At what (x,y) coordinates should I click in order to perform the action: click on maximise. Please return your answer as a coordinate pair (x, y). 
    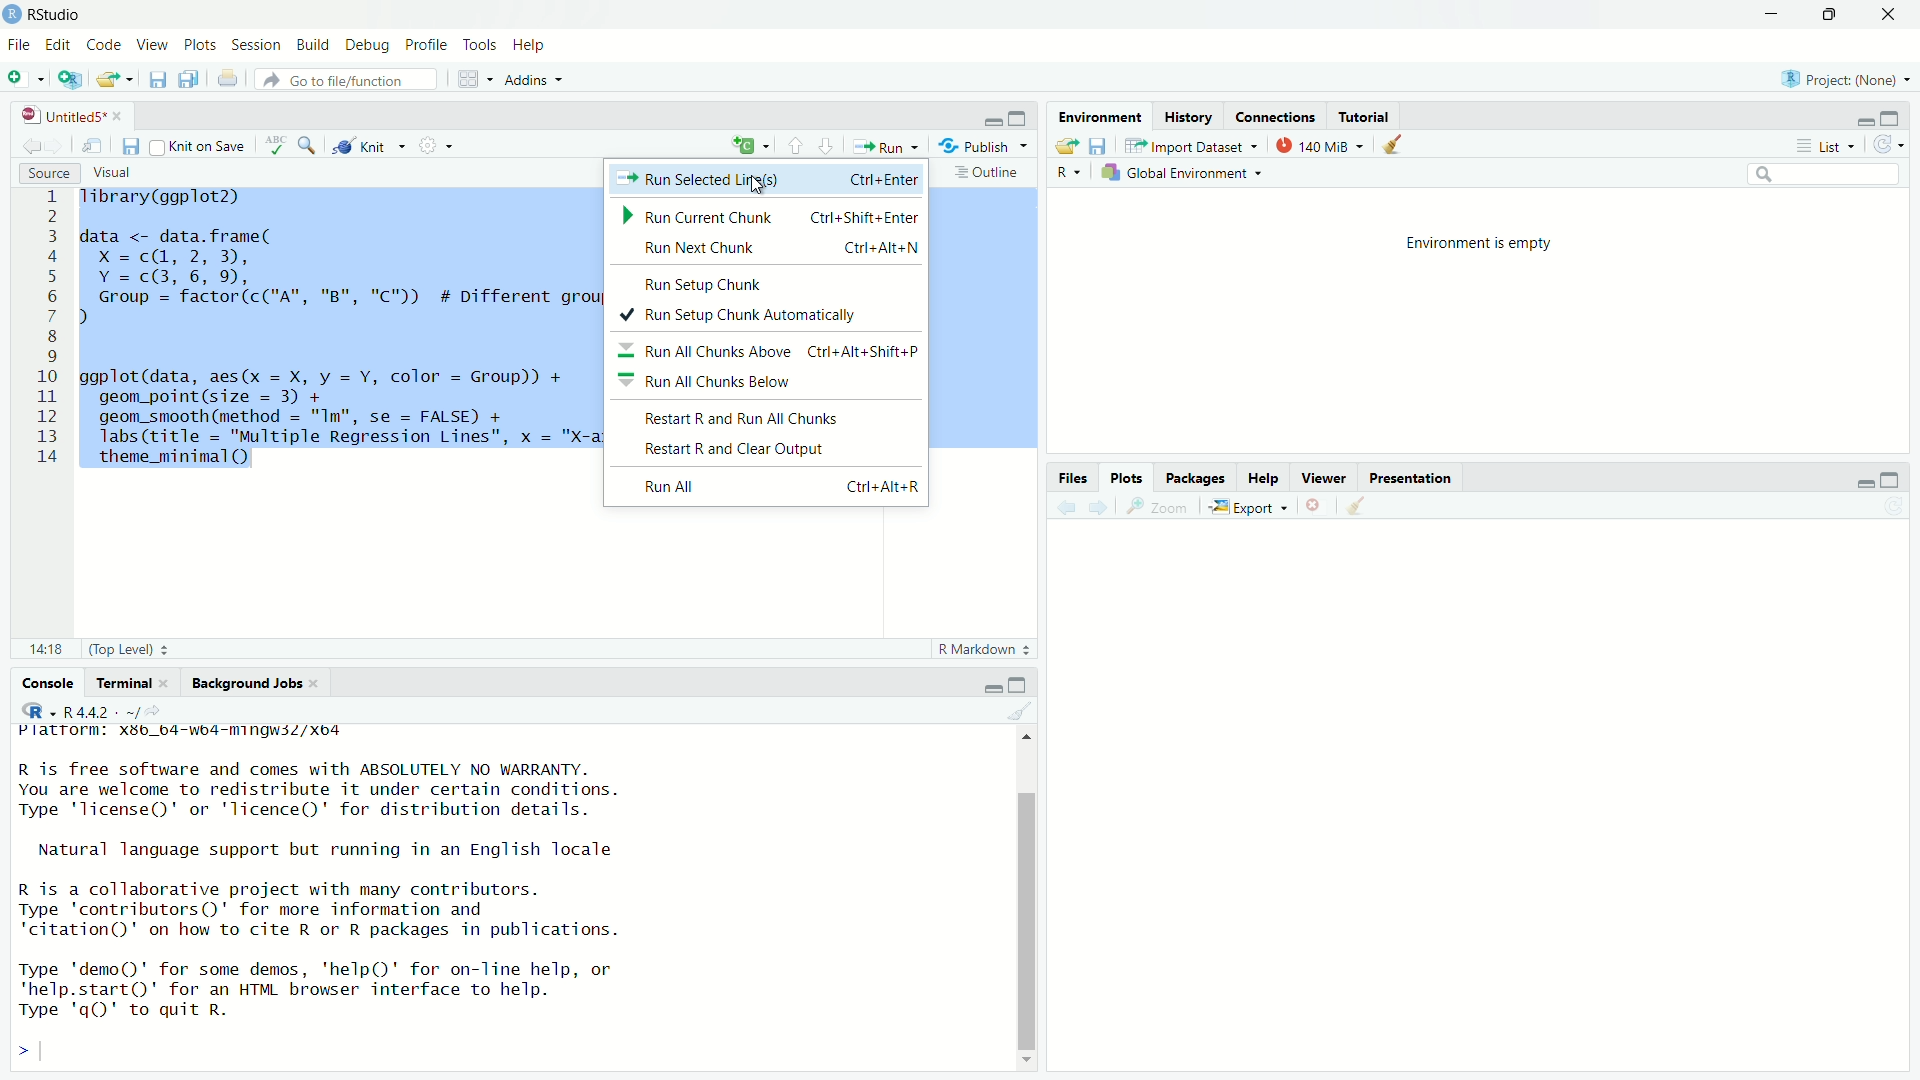
    Looking at the image, I should click on (1836, 16).